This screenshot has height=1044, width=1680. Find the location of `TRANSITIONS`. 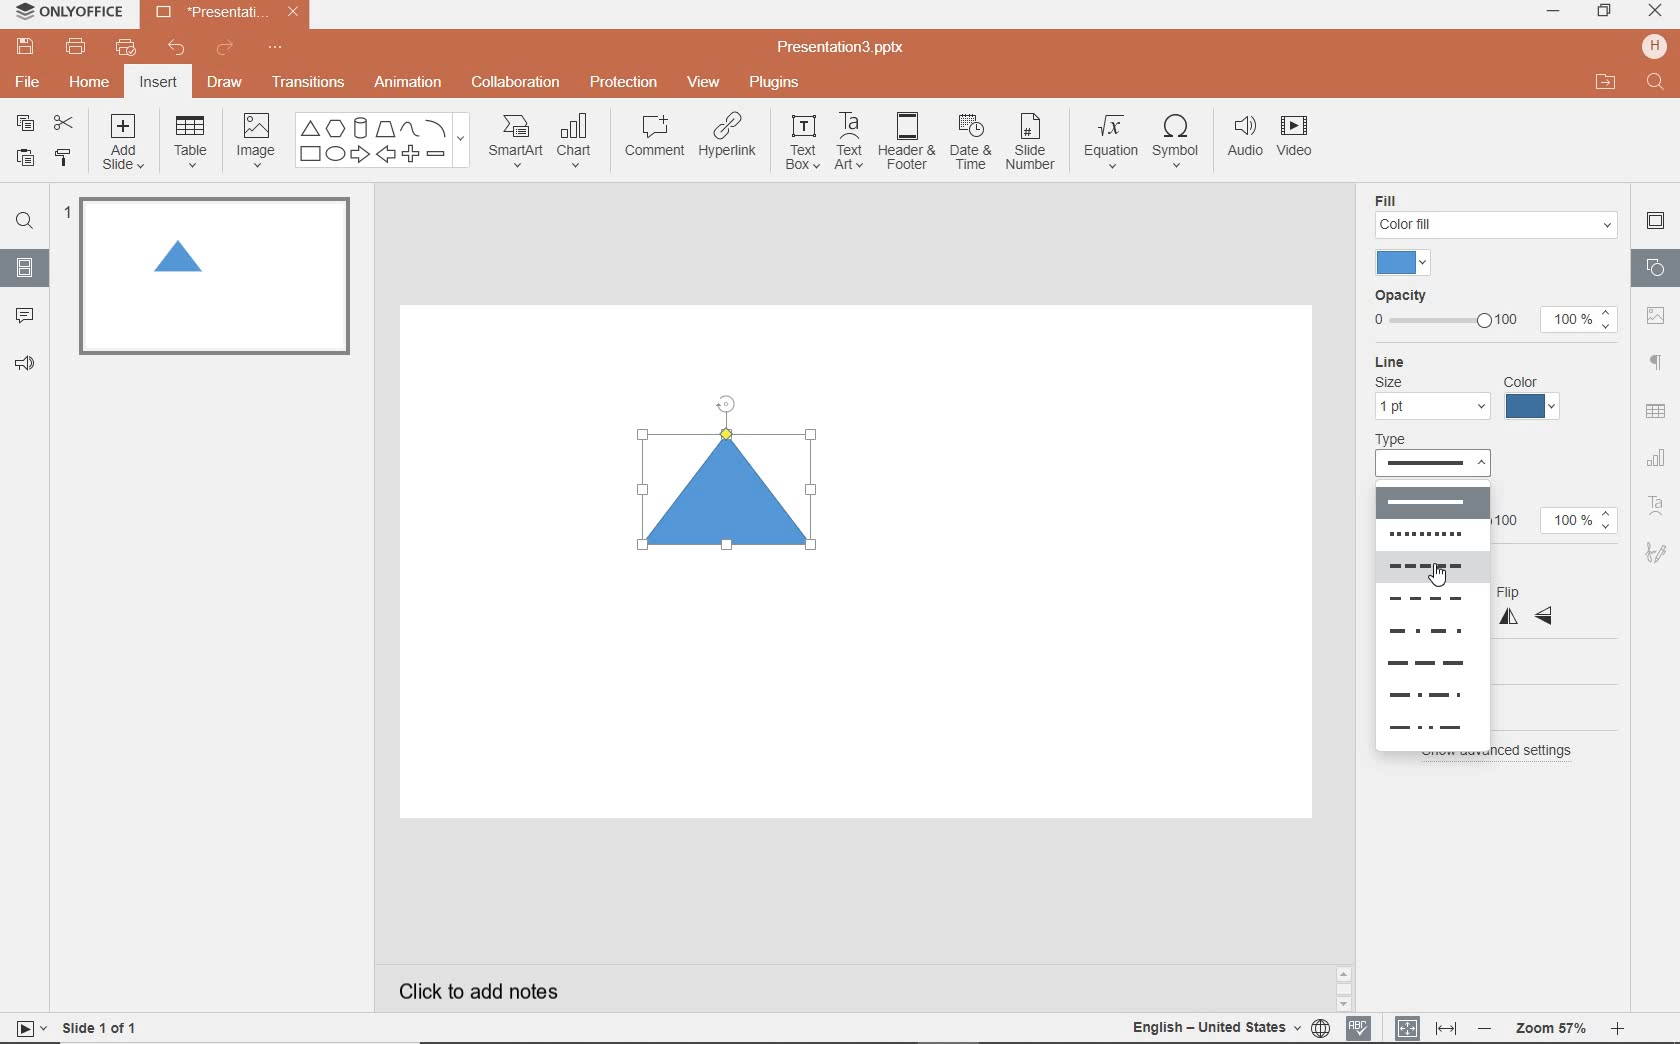

TRANSITIONS is located at coordinates (311, 82).